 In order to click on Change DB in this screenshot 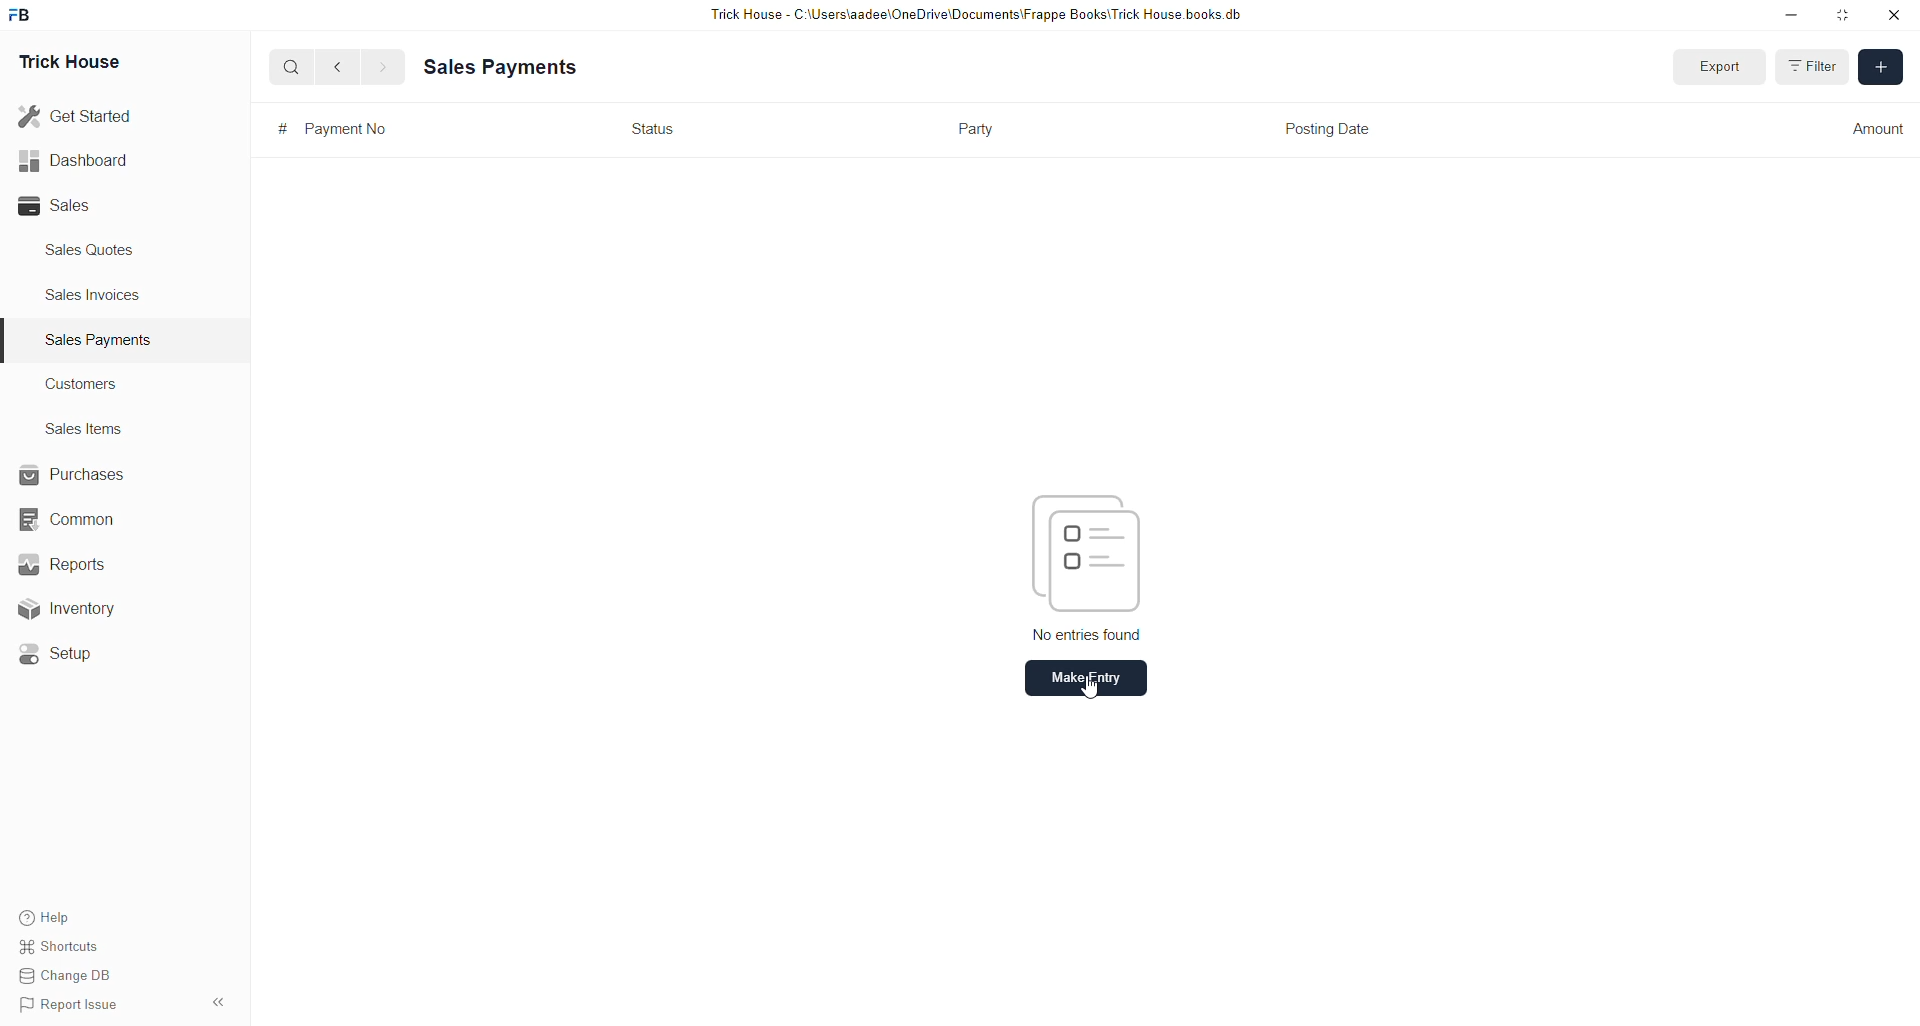, I will do `click(72, 974)`.